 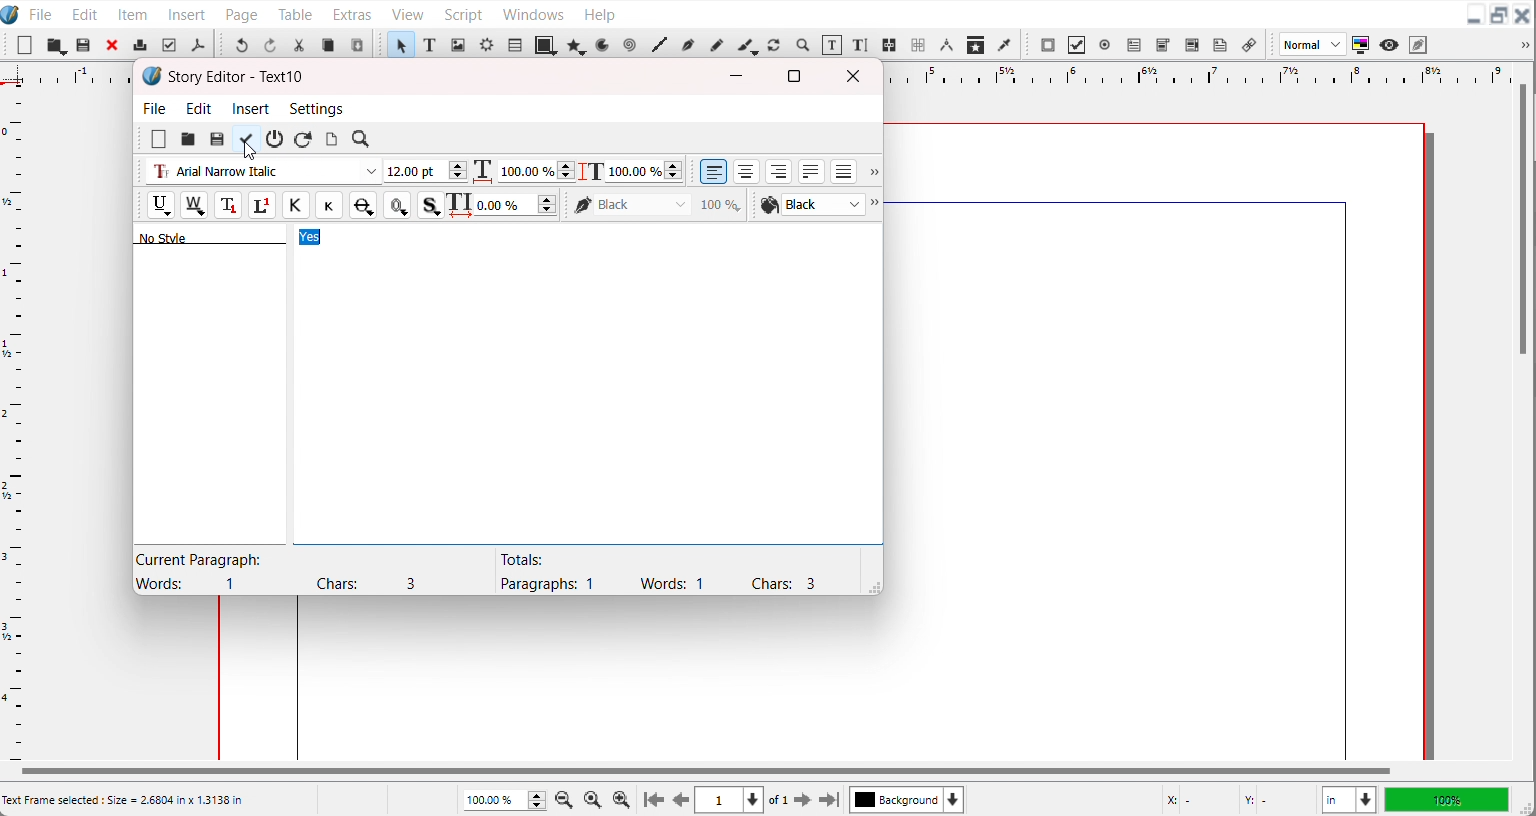 What do you see at coordinates (262, 172) in the screenshot?
I see `Font type` at bounding box center [262, 172].